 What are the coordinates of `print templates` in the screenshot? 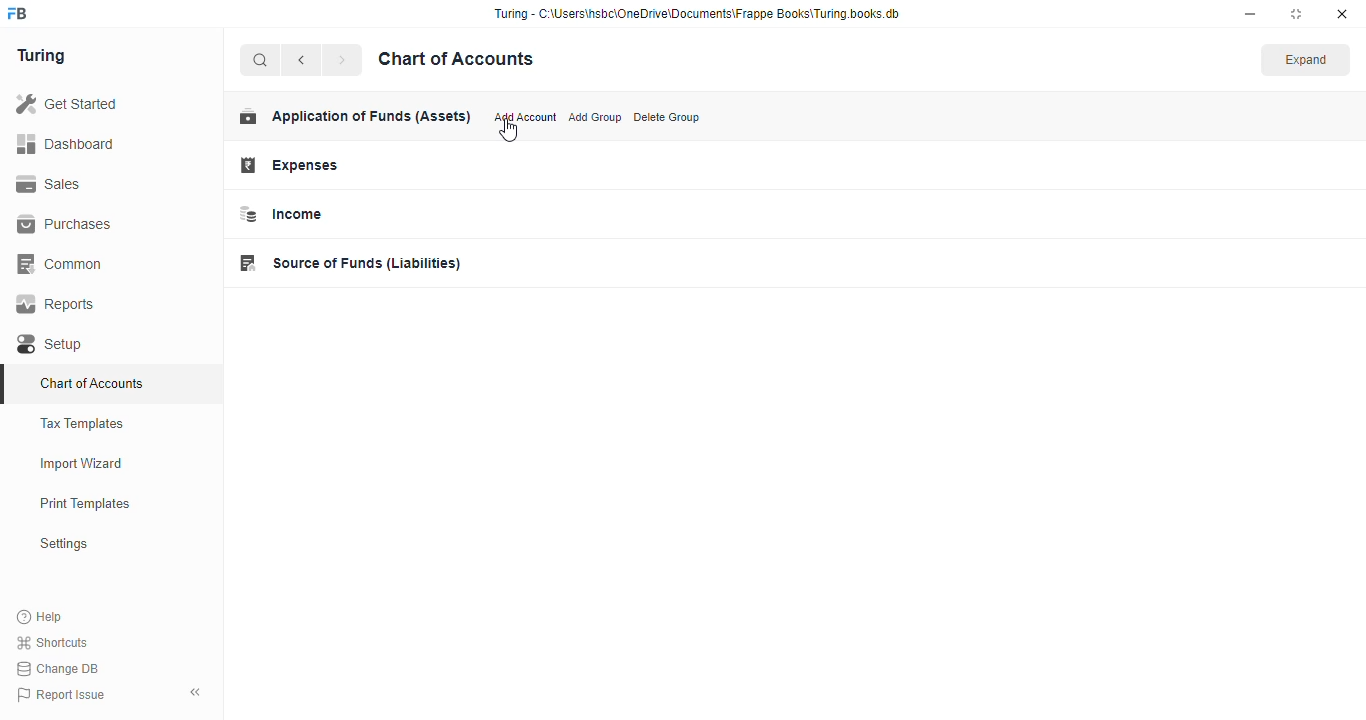 It's located at (85, 503).